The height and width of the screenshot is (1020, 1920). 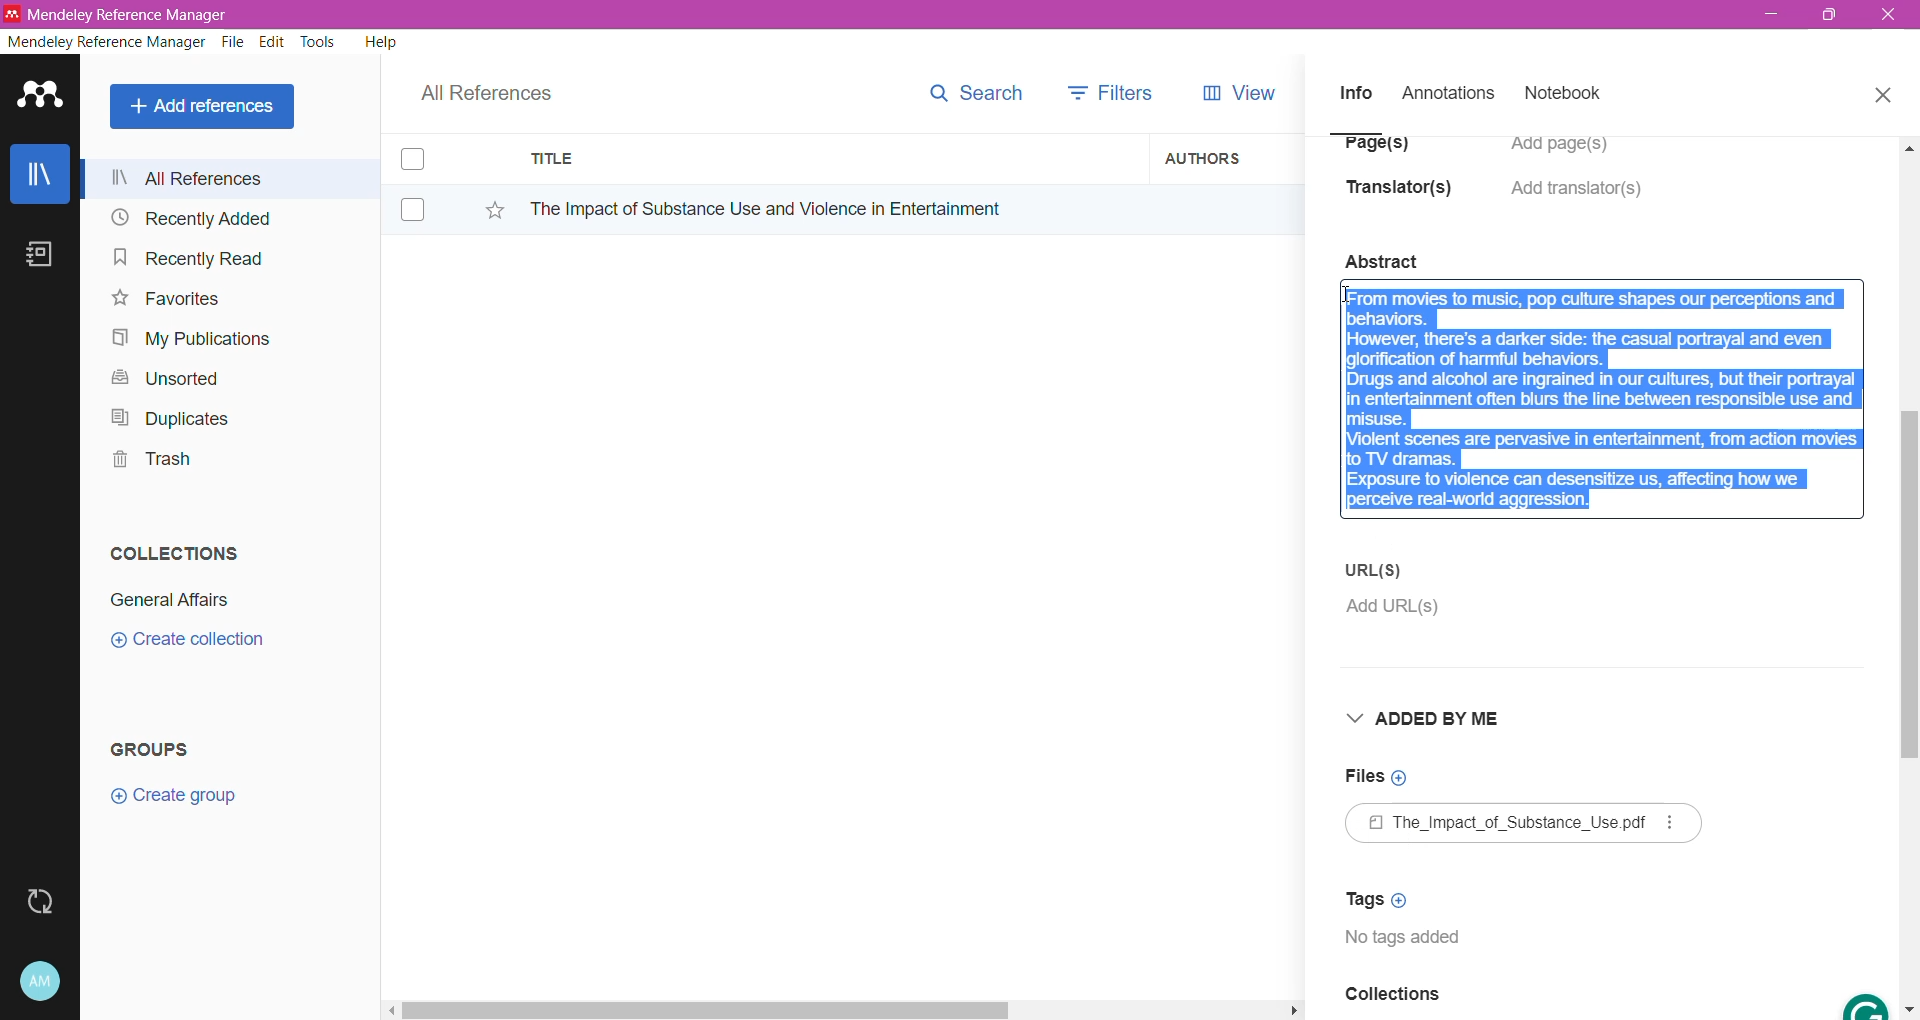 I want to click on Collection Name, so click(x=166, y=600).